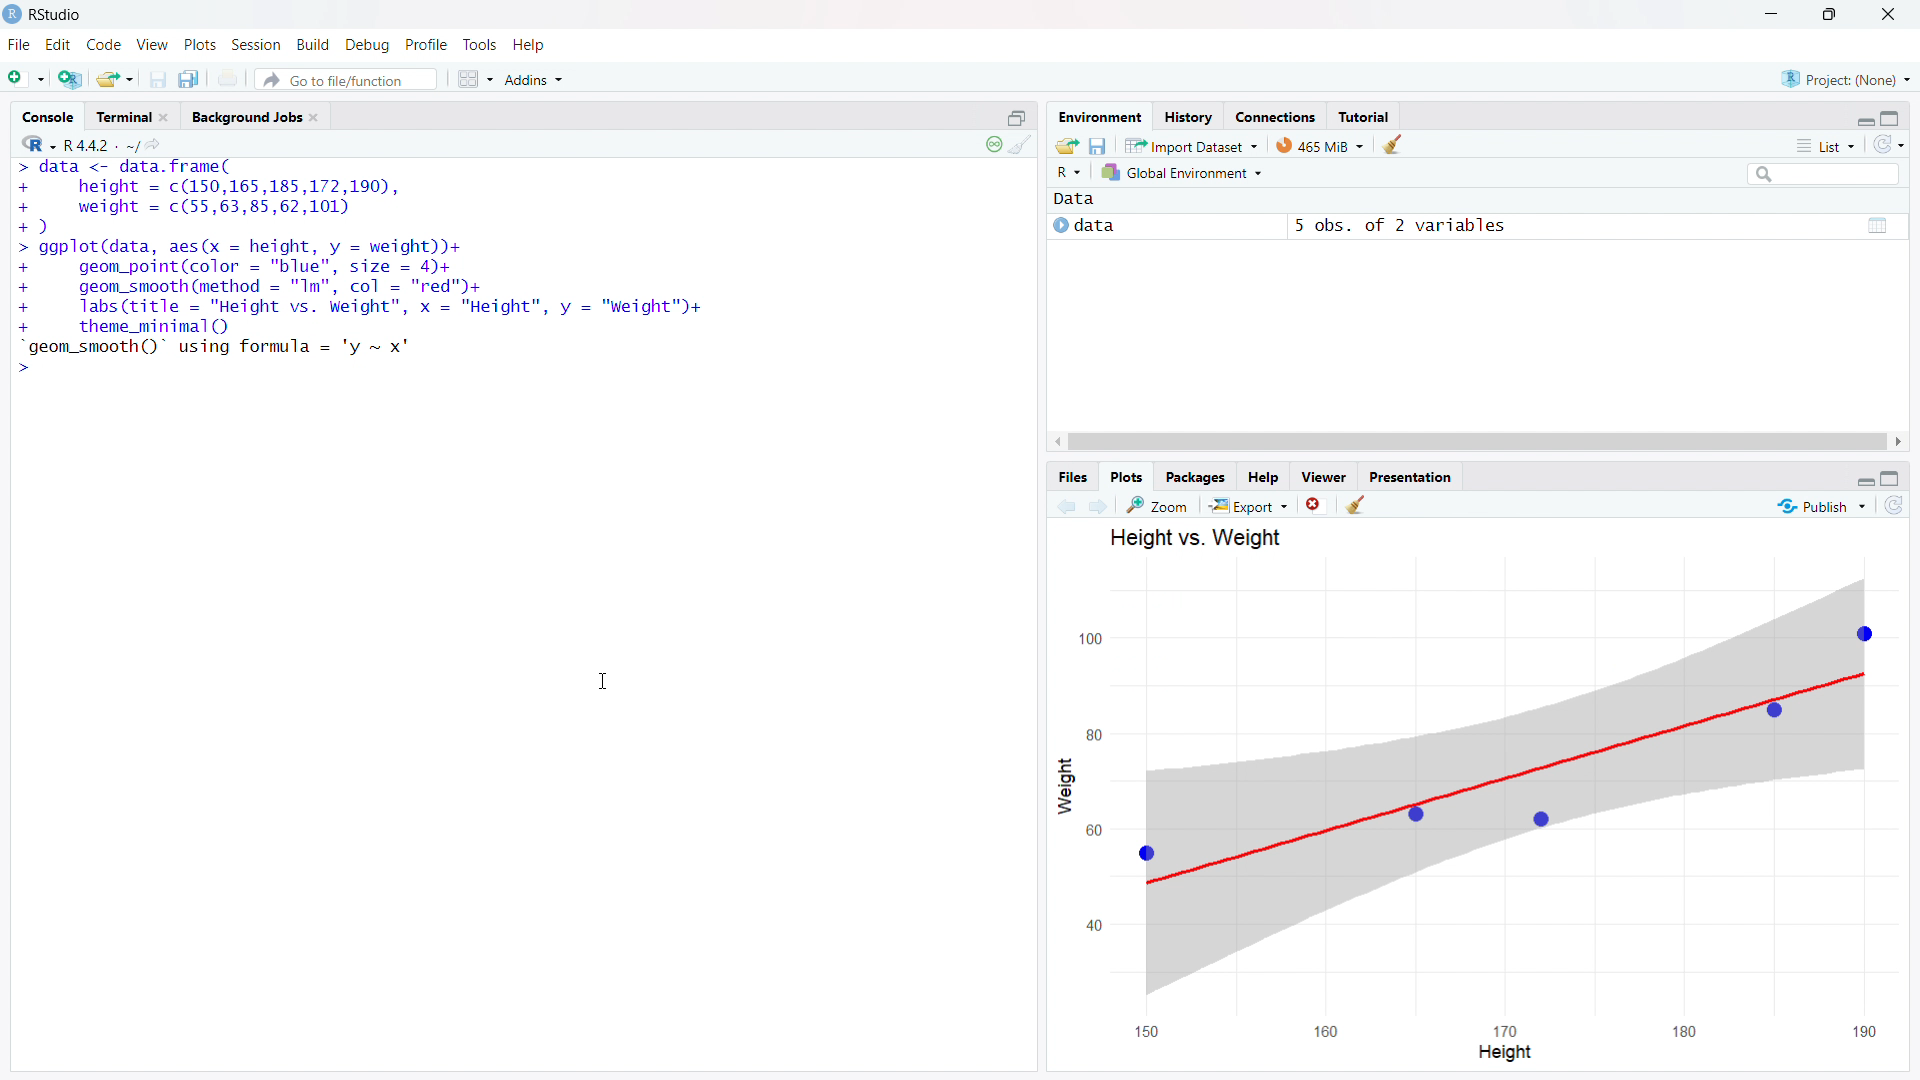 The image size is (1920, 1080). What do you see at coordinates (536, 79) in the screenshot?
I see `addins` at bounding box center [536, 79].